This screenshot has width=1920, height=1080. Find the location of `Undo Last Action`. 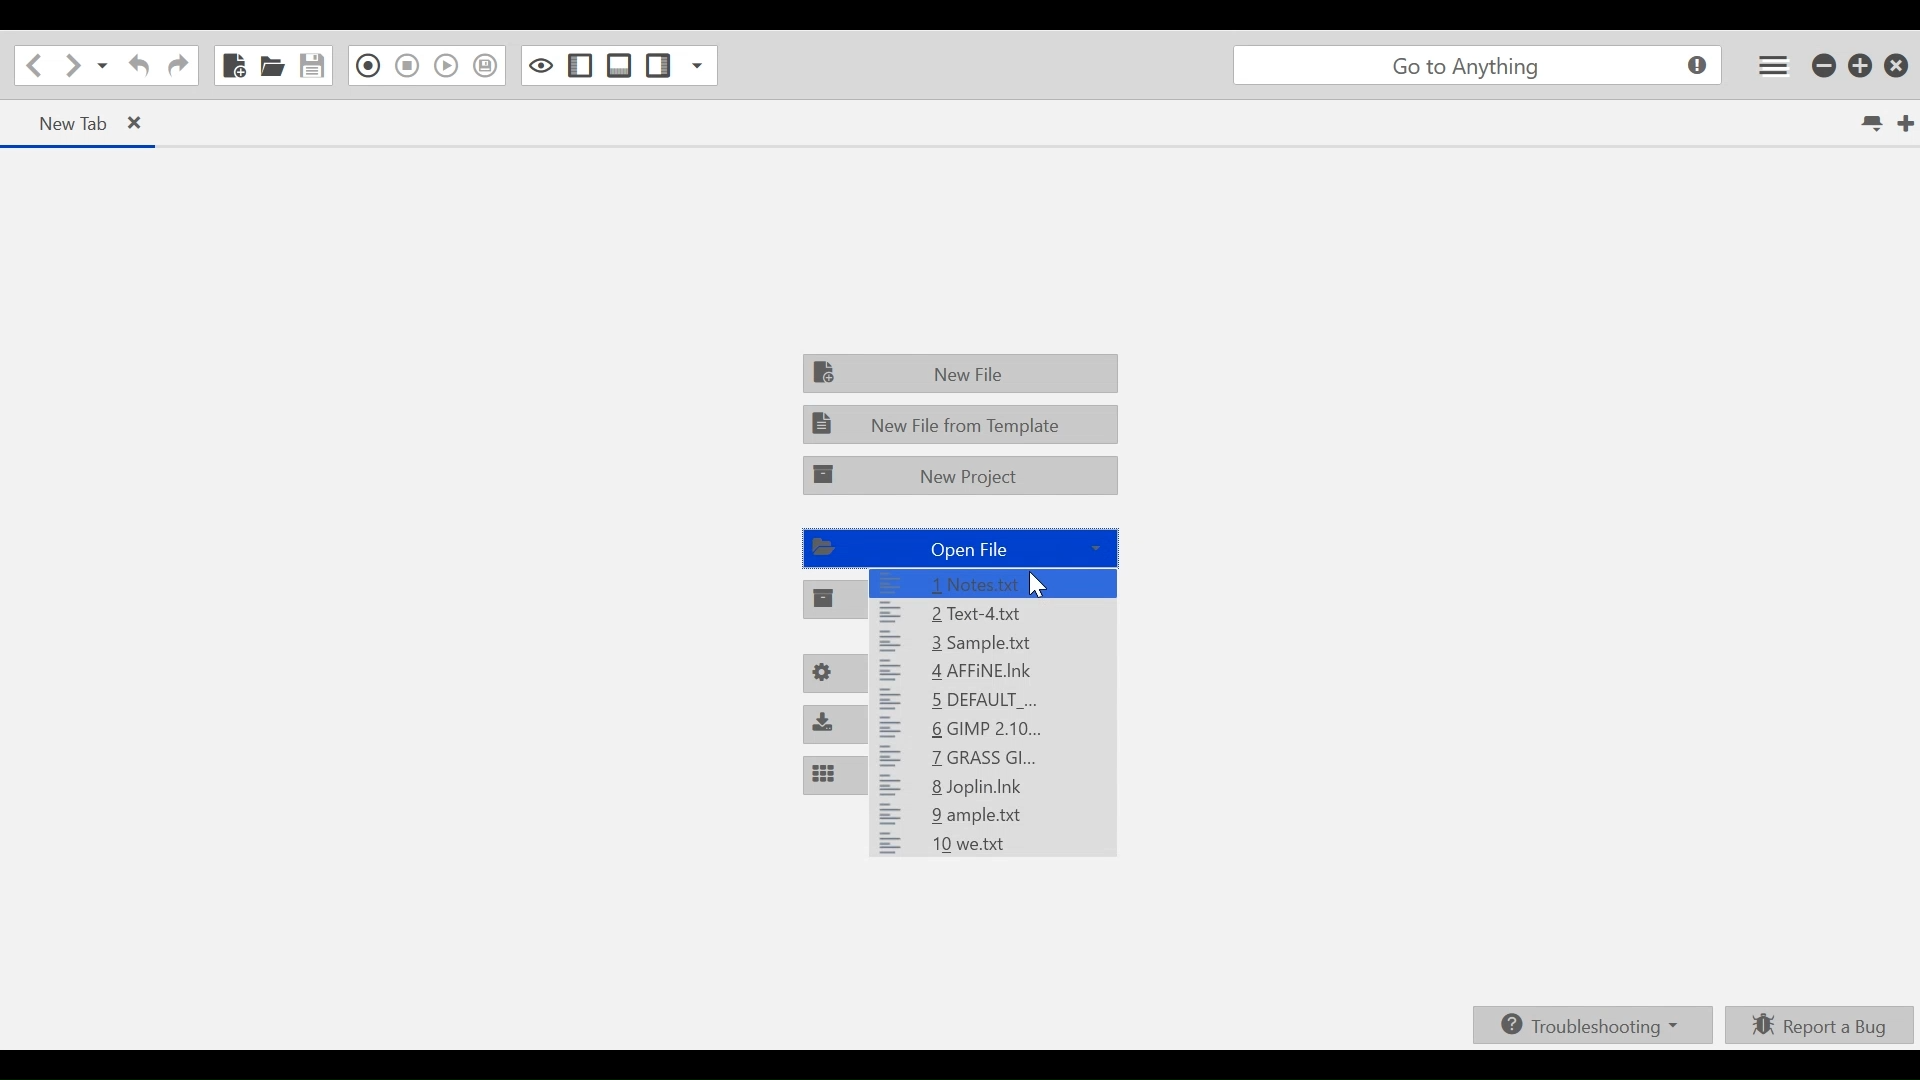

Undo Last Action is located at coordinates (136, 66).